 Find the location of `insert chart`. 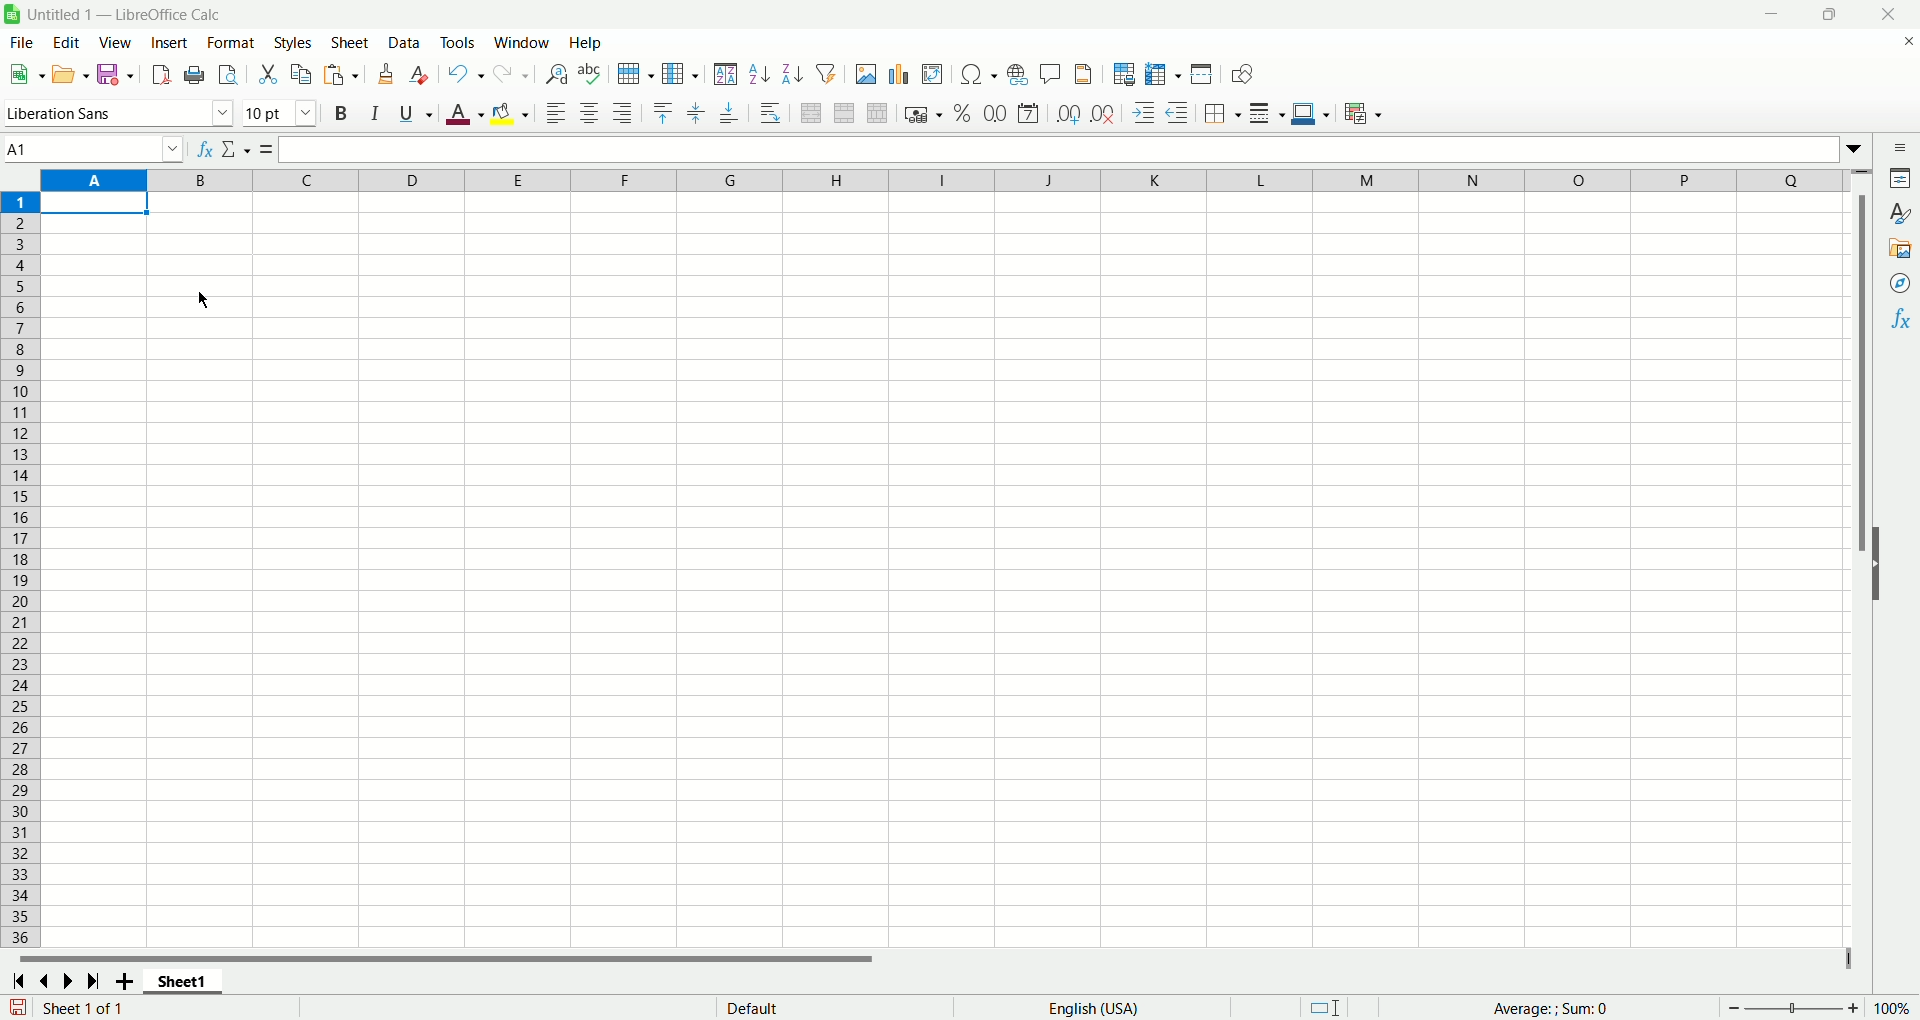

insert chart is located at coordinates (903, 73).